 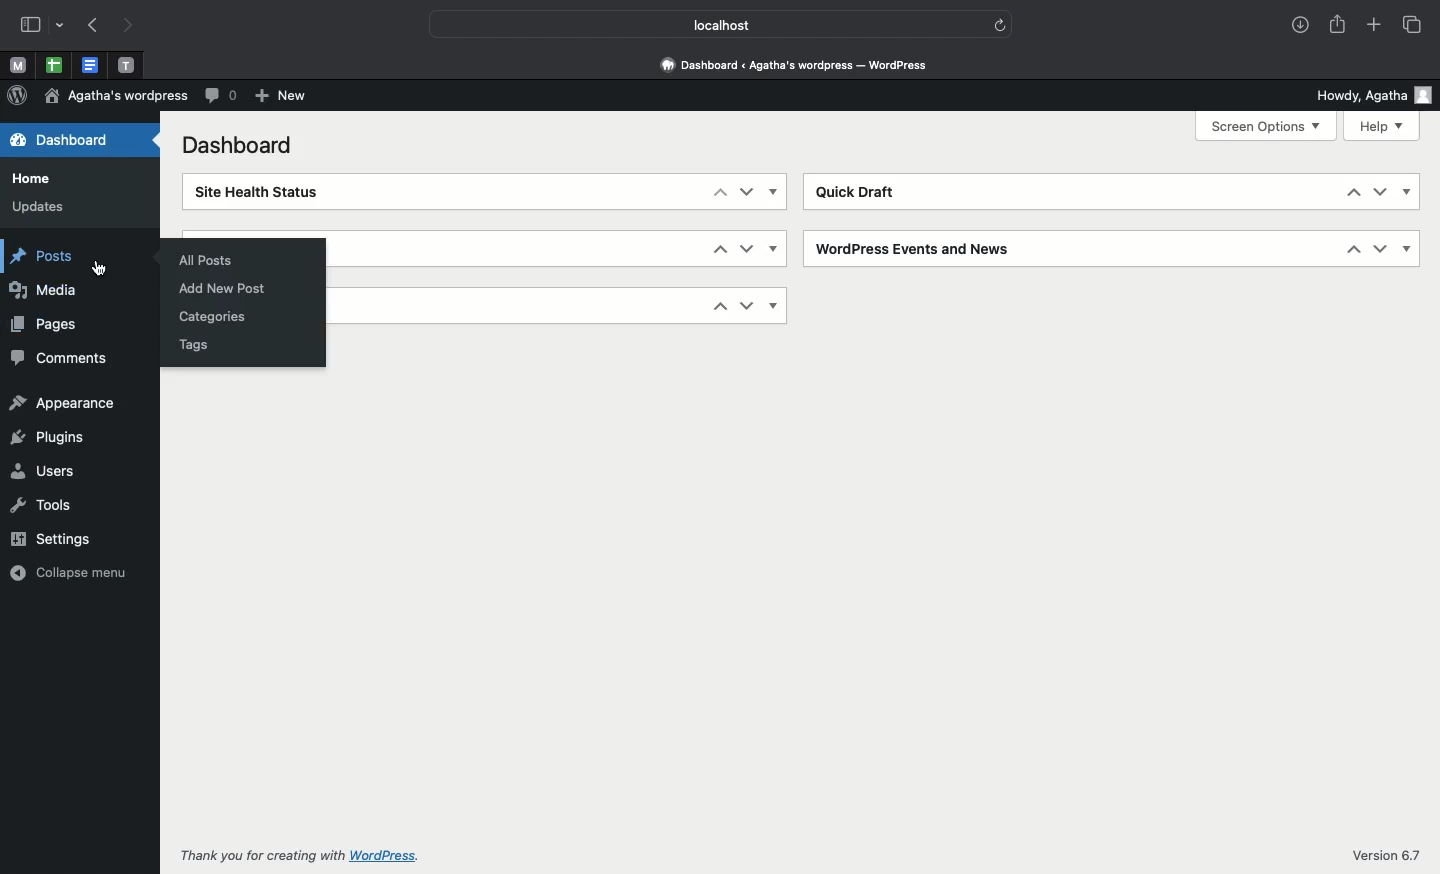 What do you see at coordinates (748, 249) in the screenshot?
I see `Down` at bounding box center [748, 249].